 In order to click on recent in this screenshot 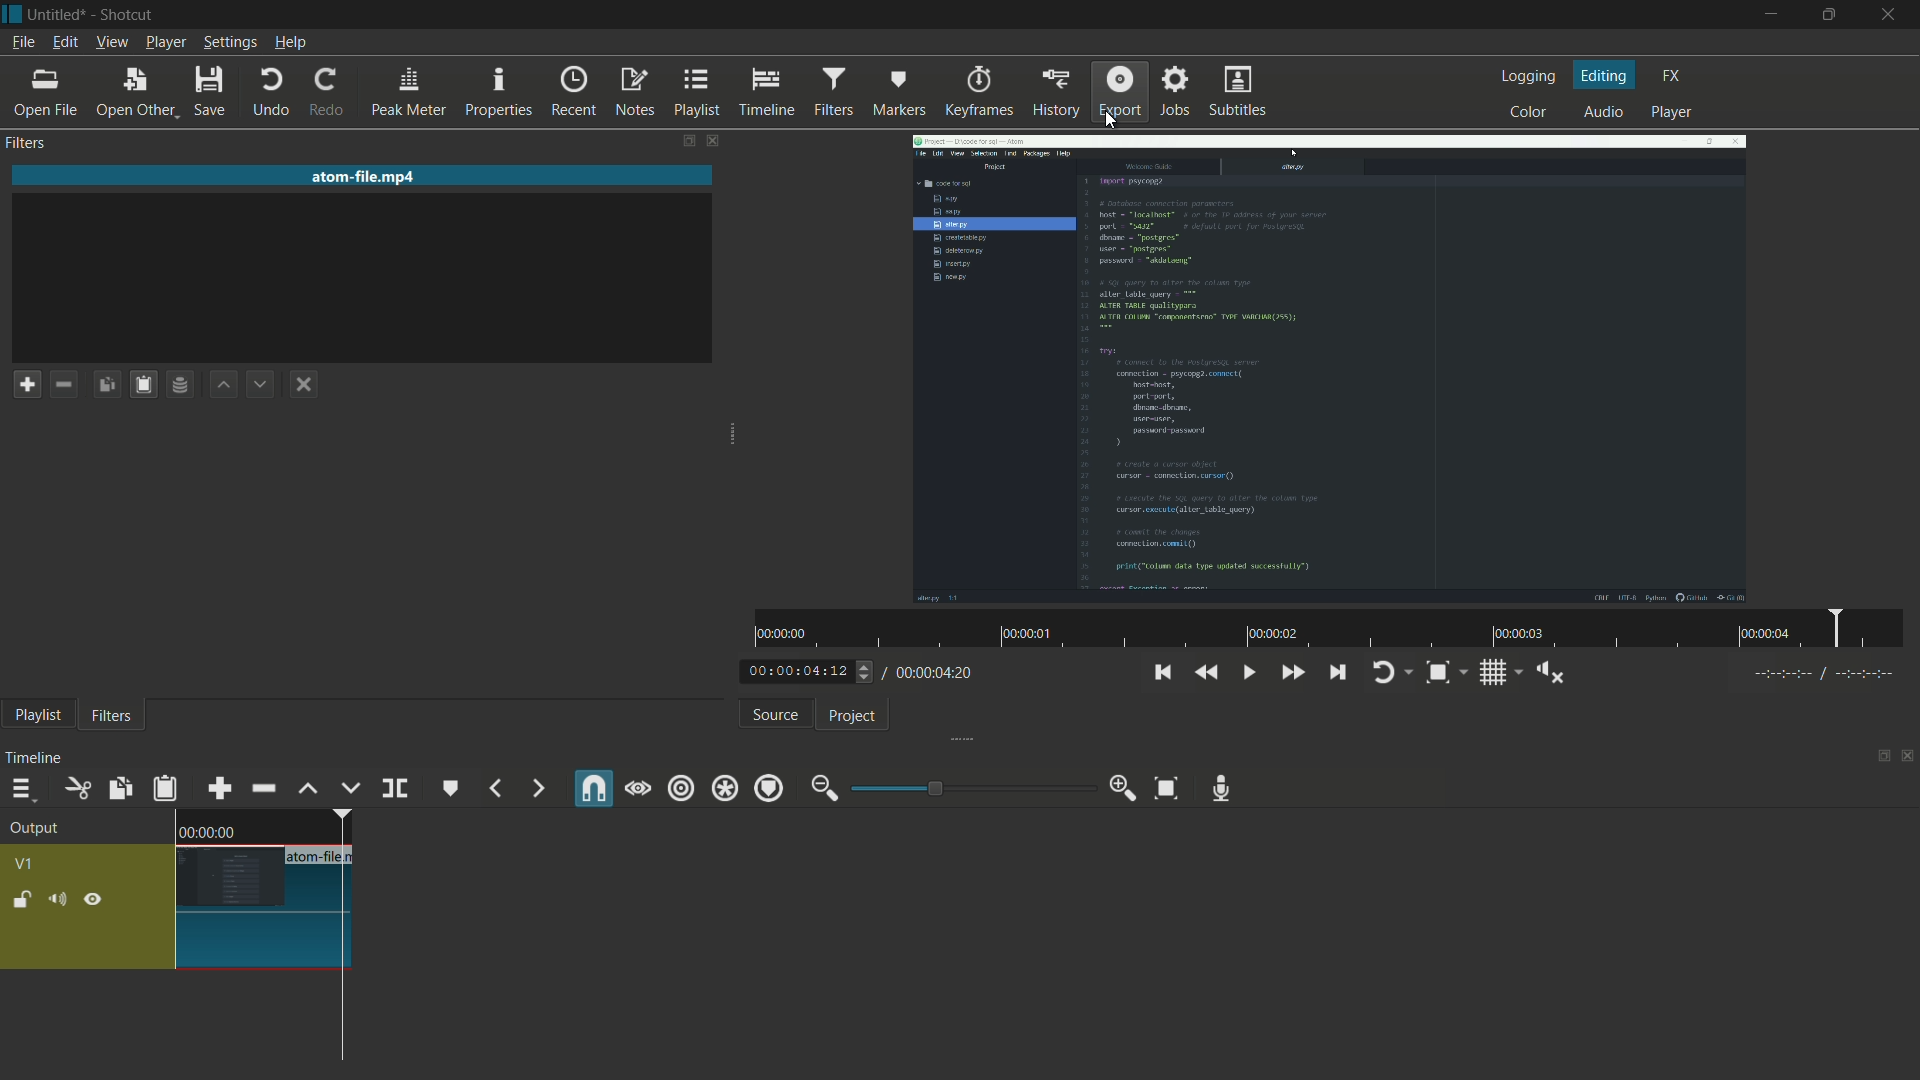, I will do `click(574, 93)`.